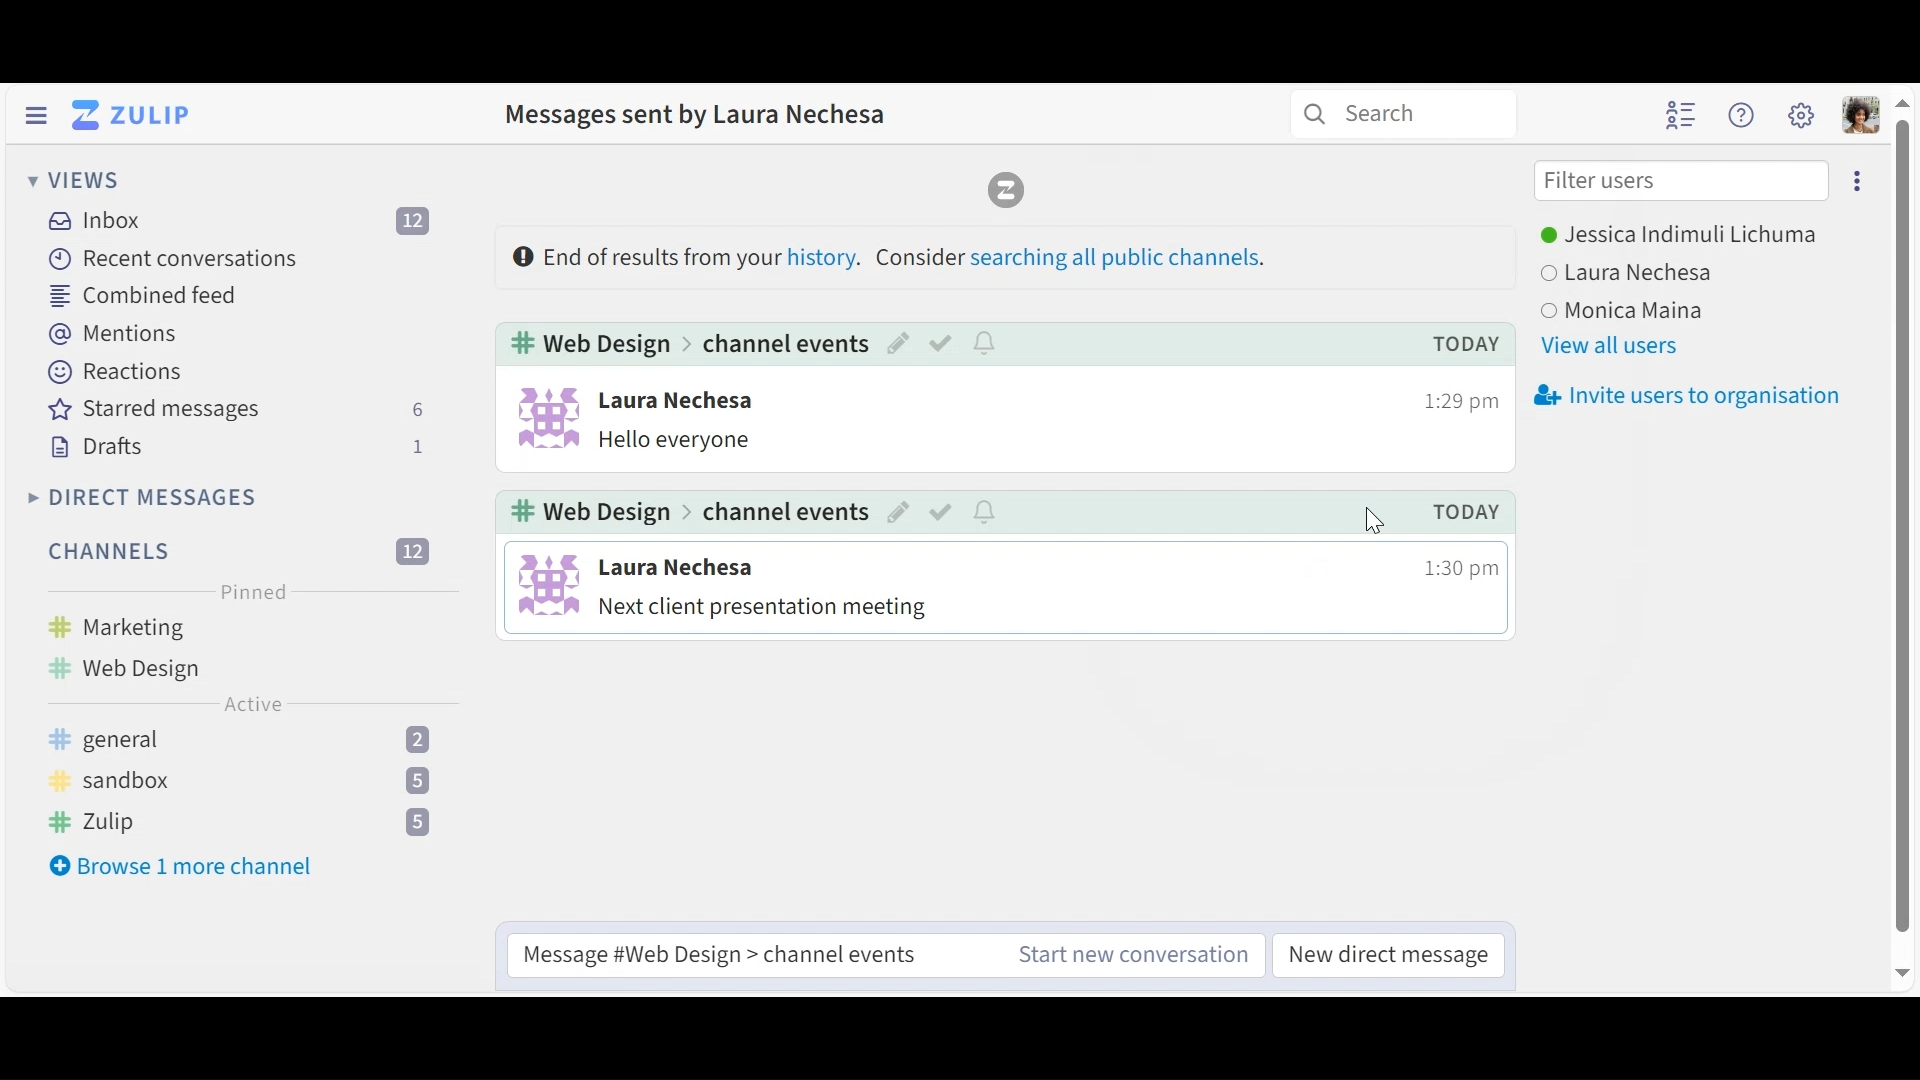 This screenshot has height=1080, width=1920. Describe the element at coordinates (1621, 311) in the screenshot. I see `user 3` at that location.